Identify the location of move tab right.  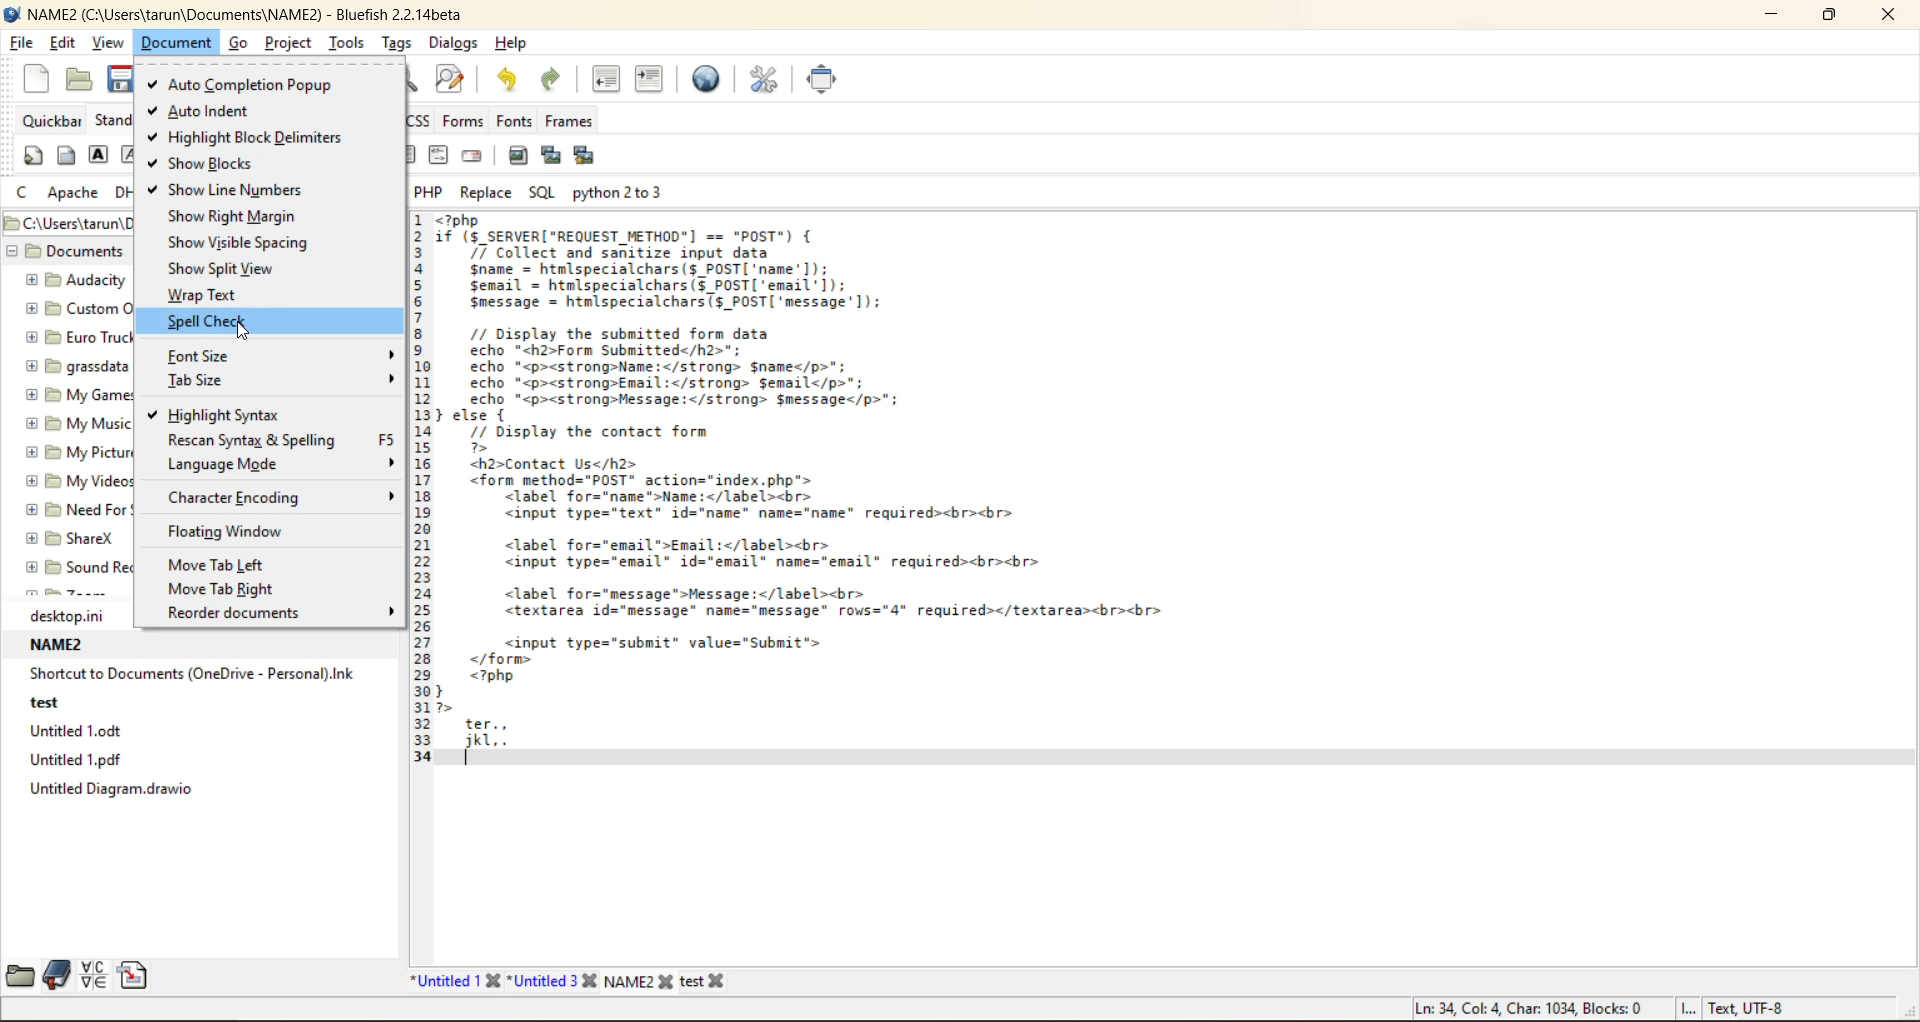
(227, 592).